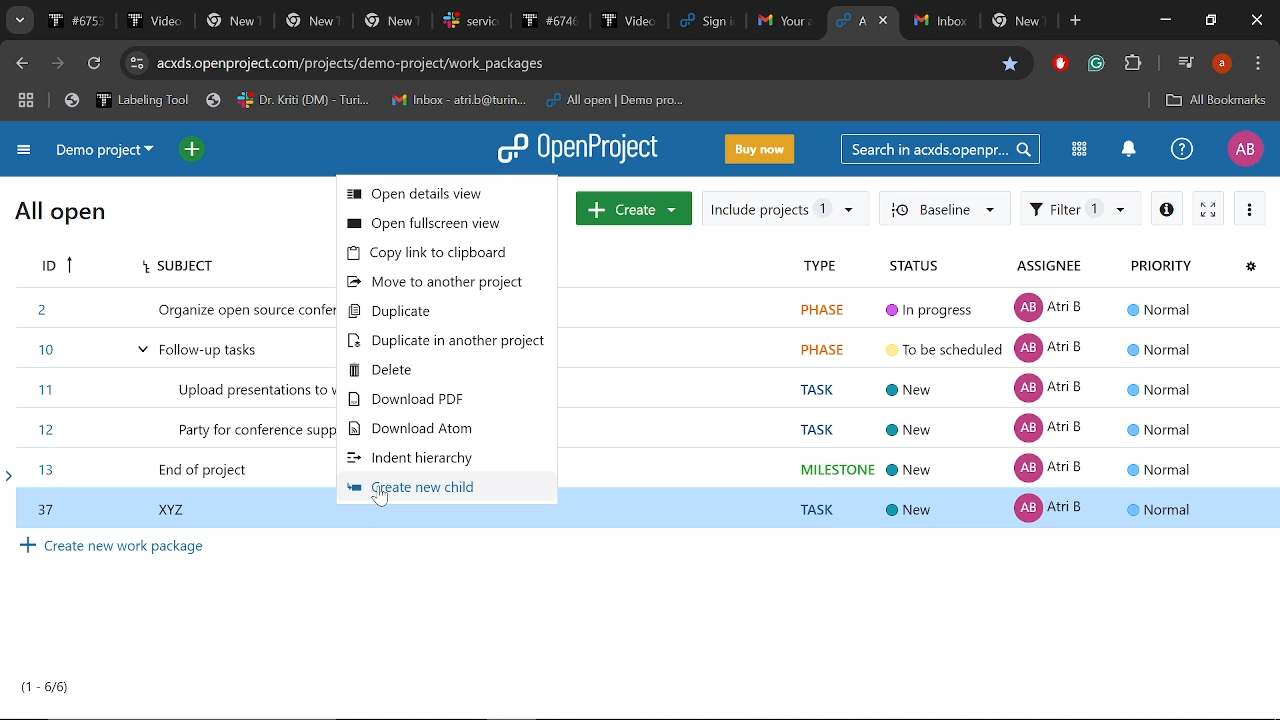 This screenshot has height=720, width=1280. Describe the element at coordinates (785, 209) in the screenshot. I see `Include project` at that location.